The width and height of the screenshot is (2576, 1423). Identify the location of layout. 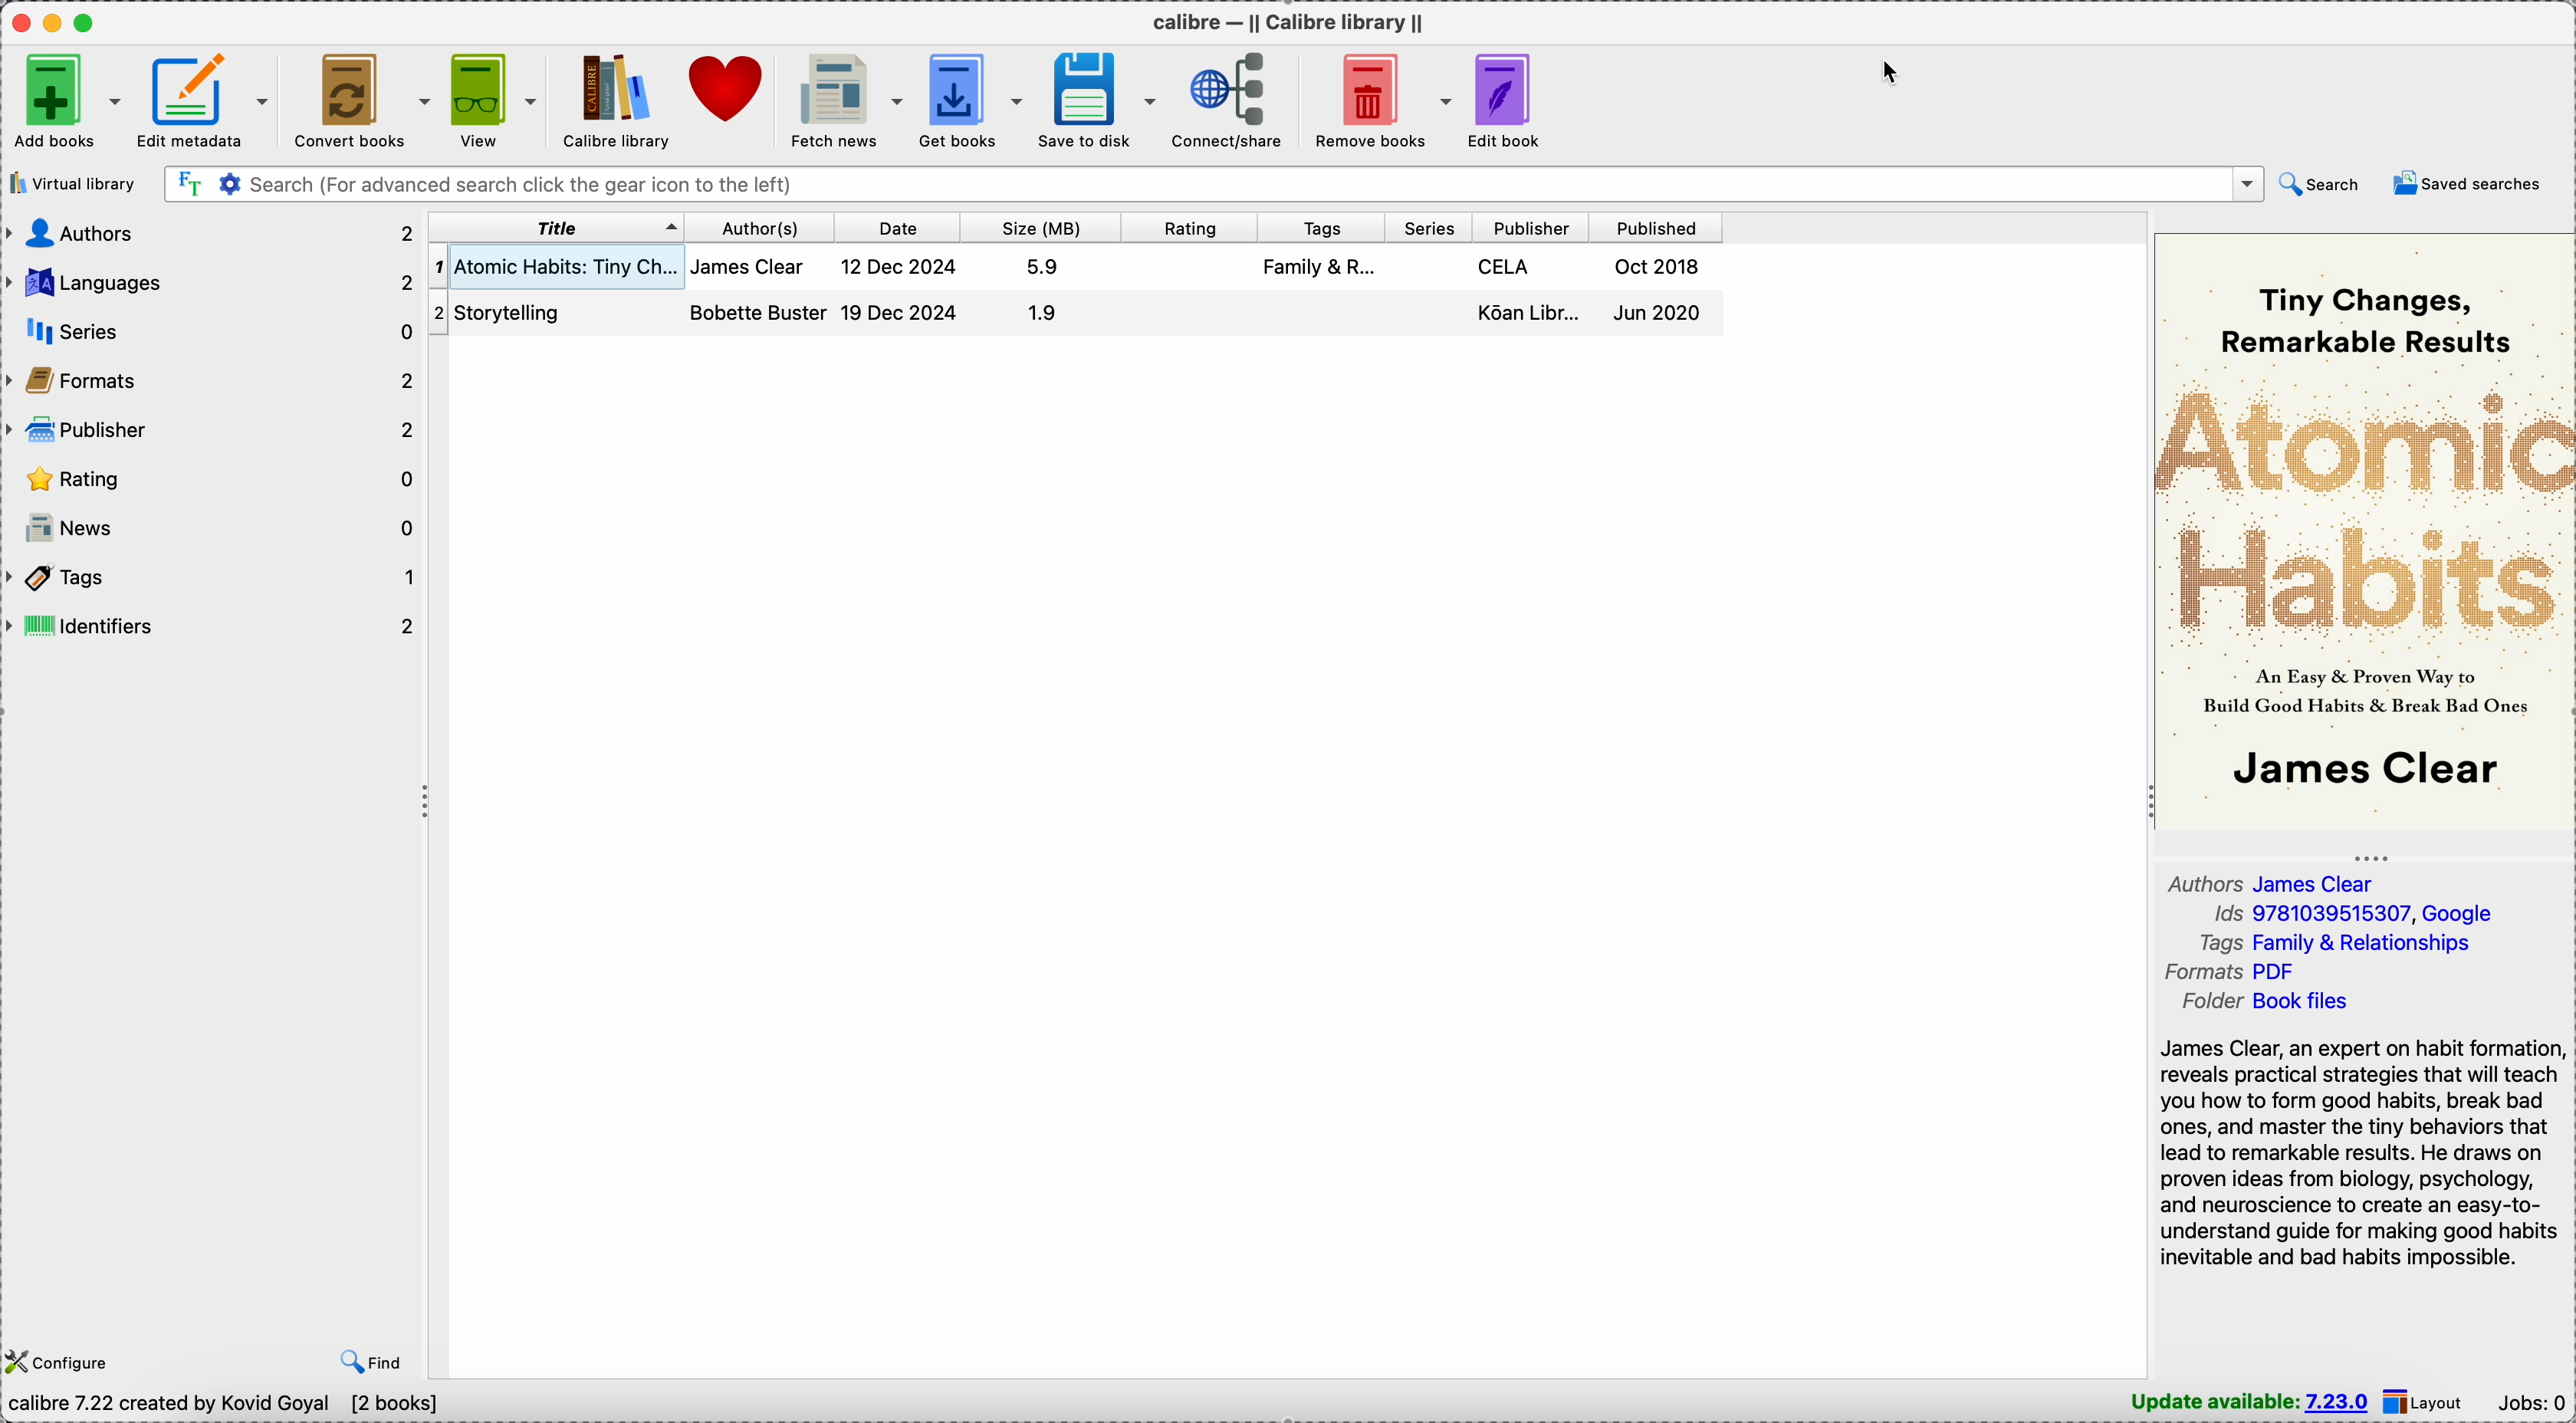
(2428, 1401).